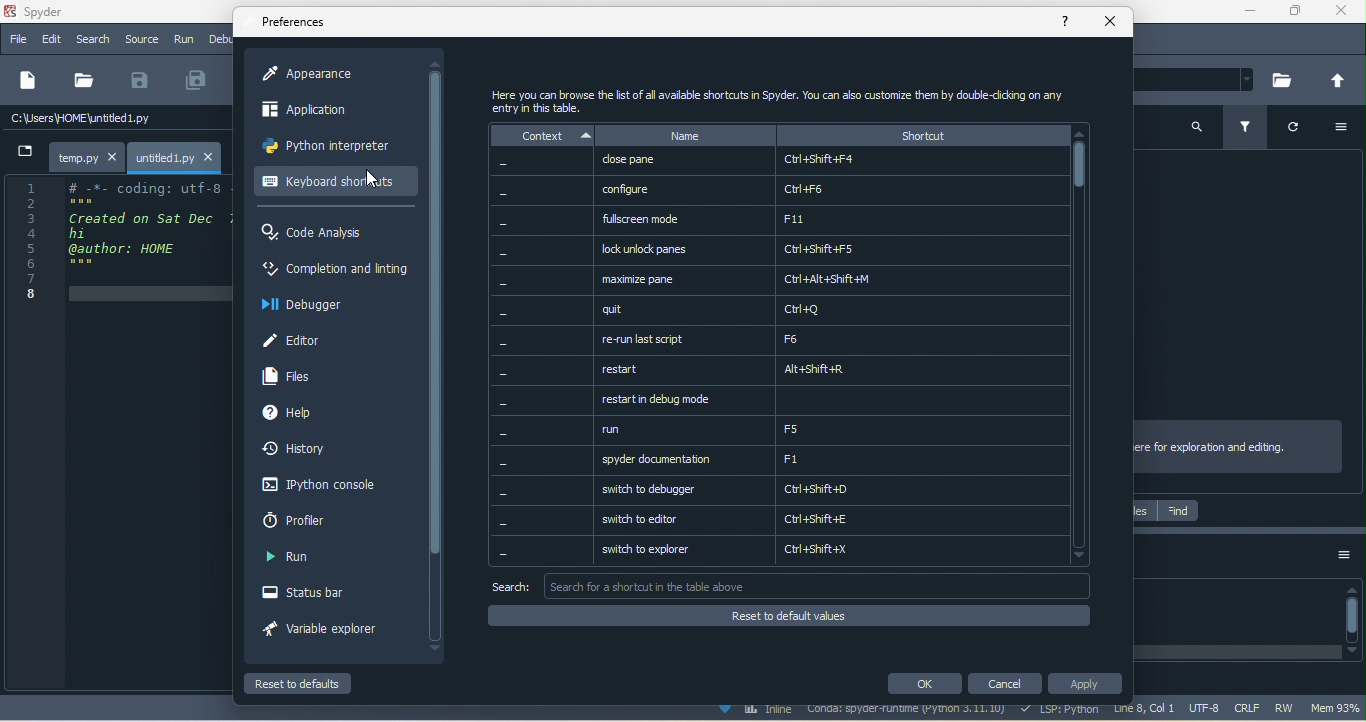  I want to click on conda spyder runtime, so click(911, 713).